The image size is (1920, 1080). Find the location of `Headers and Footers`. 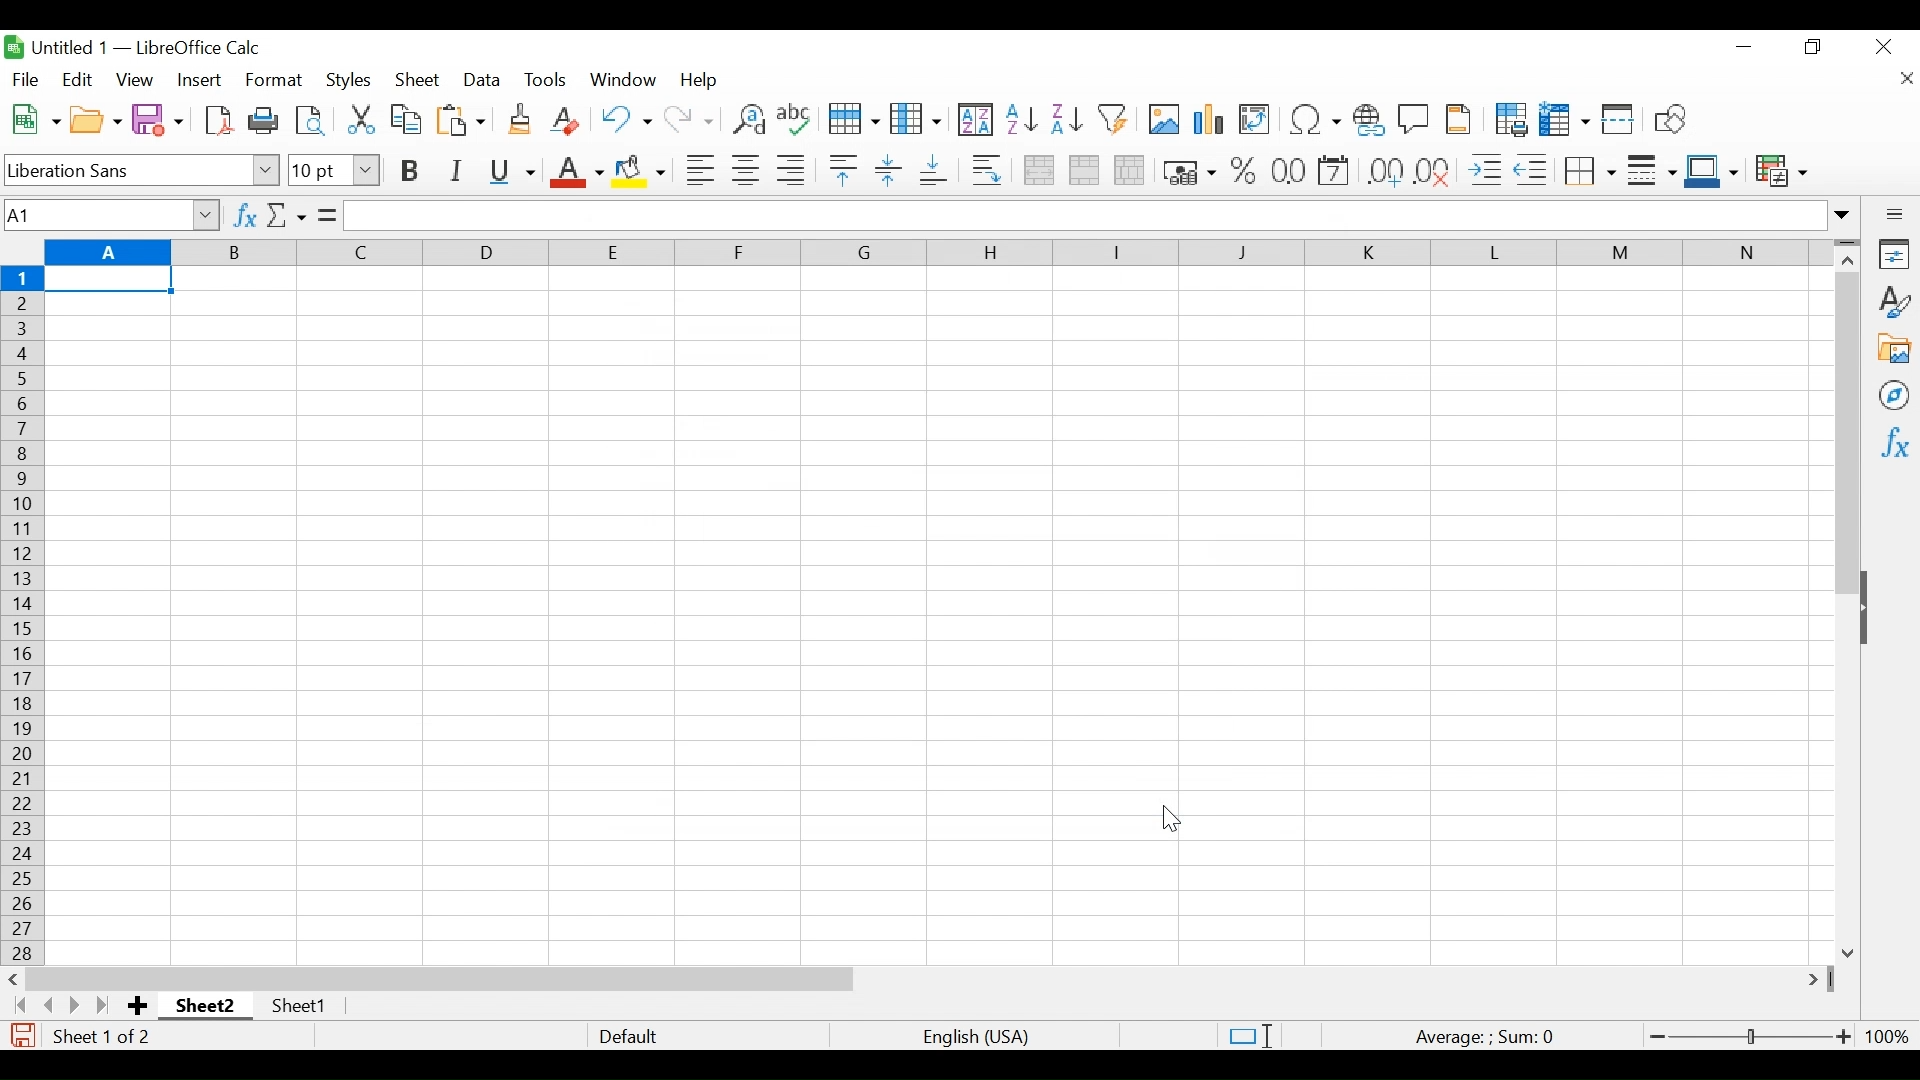

Headers and Footers is located at coordinates (1460, 120).